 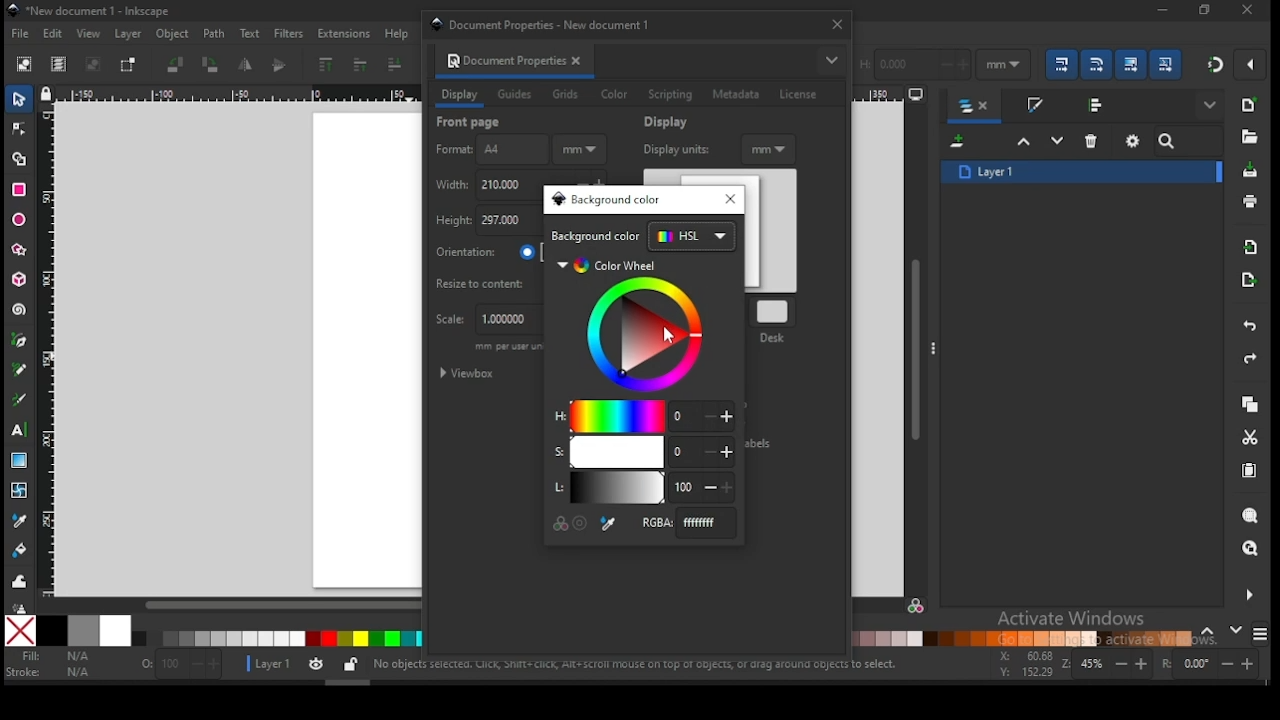 I want to click on more settings, so click(x=1247, y=595).